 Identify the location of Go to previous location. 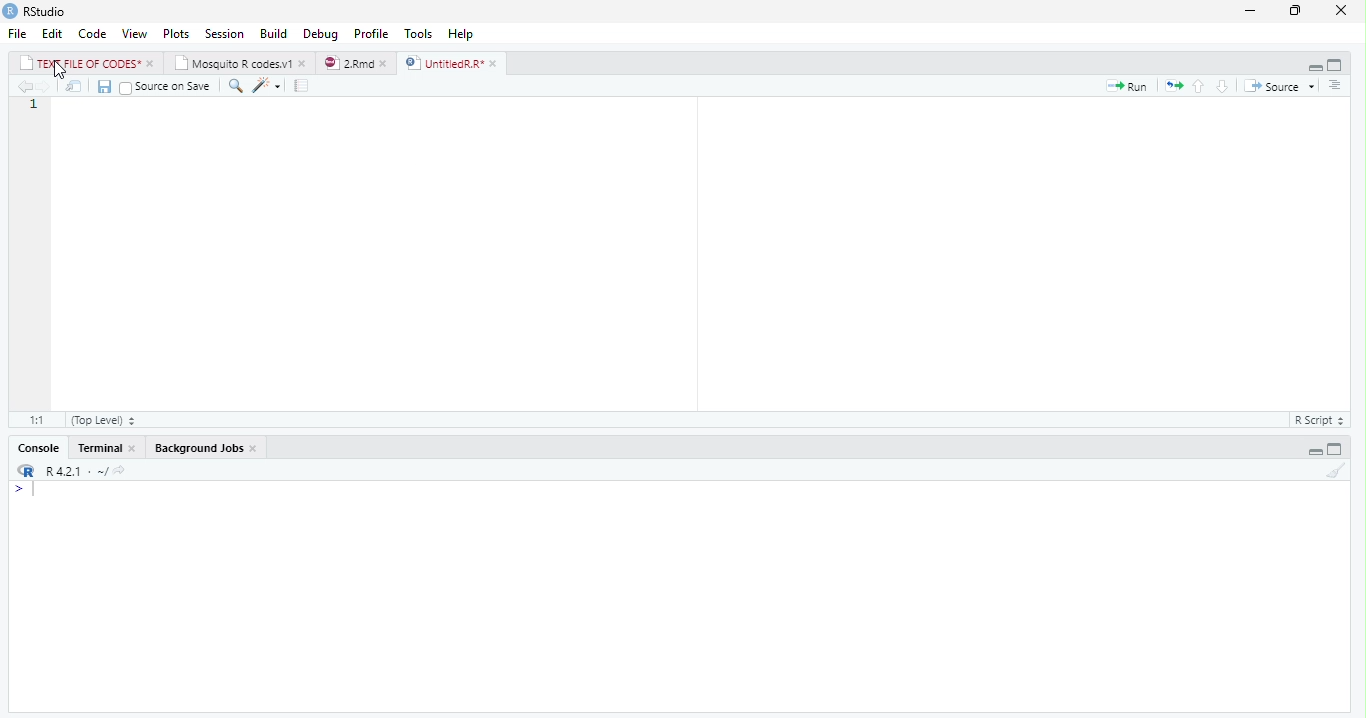
(24, 87).